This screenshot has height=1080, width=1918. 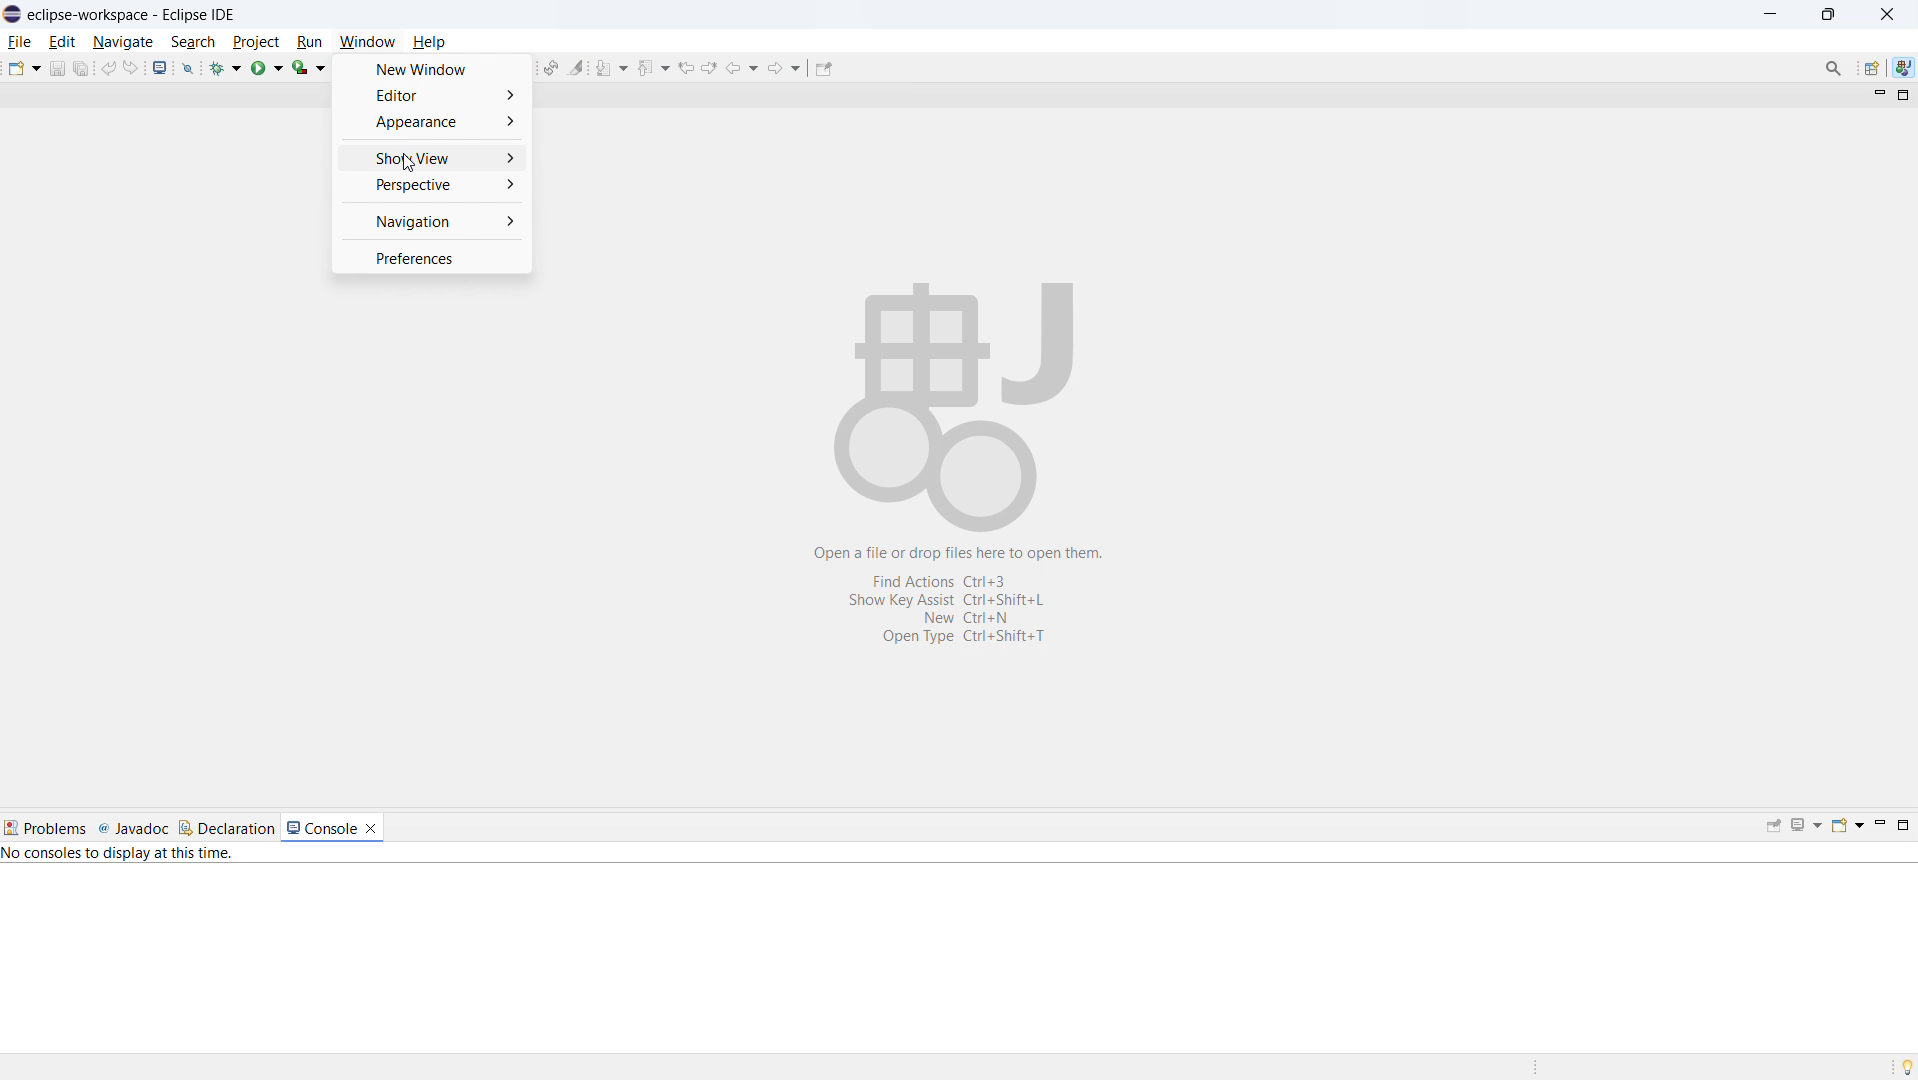 What do you see at coordinates (1806, 826) in the screenshot?
I see `display selected console` at bounding box center [1806, 826].